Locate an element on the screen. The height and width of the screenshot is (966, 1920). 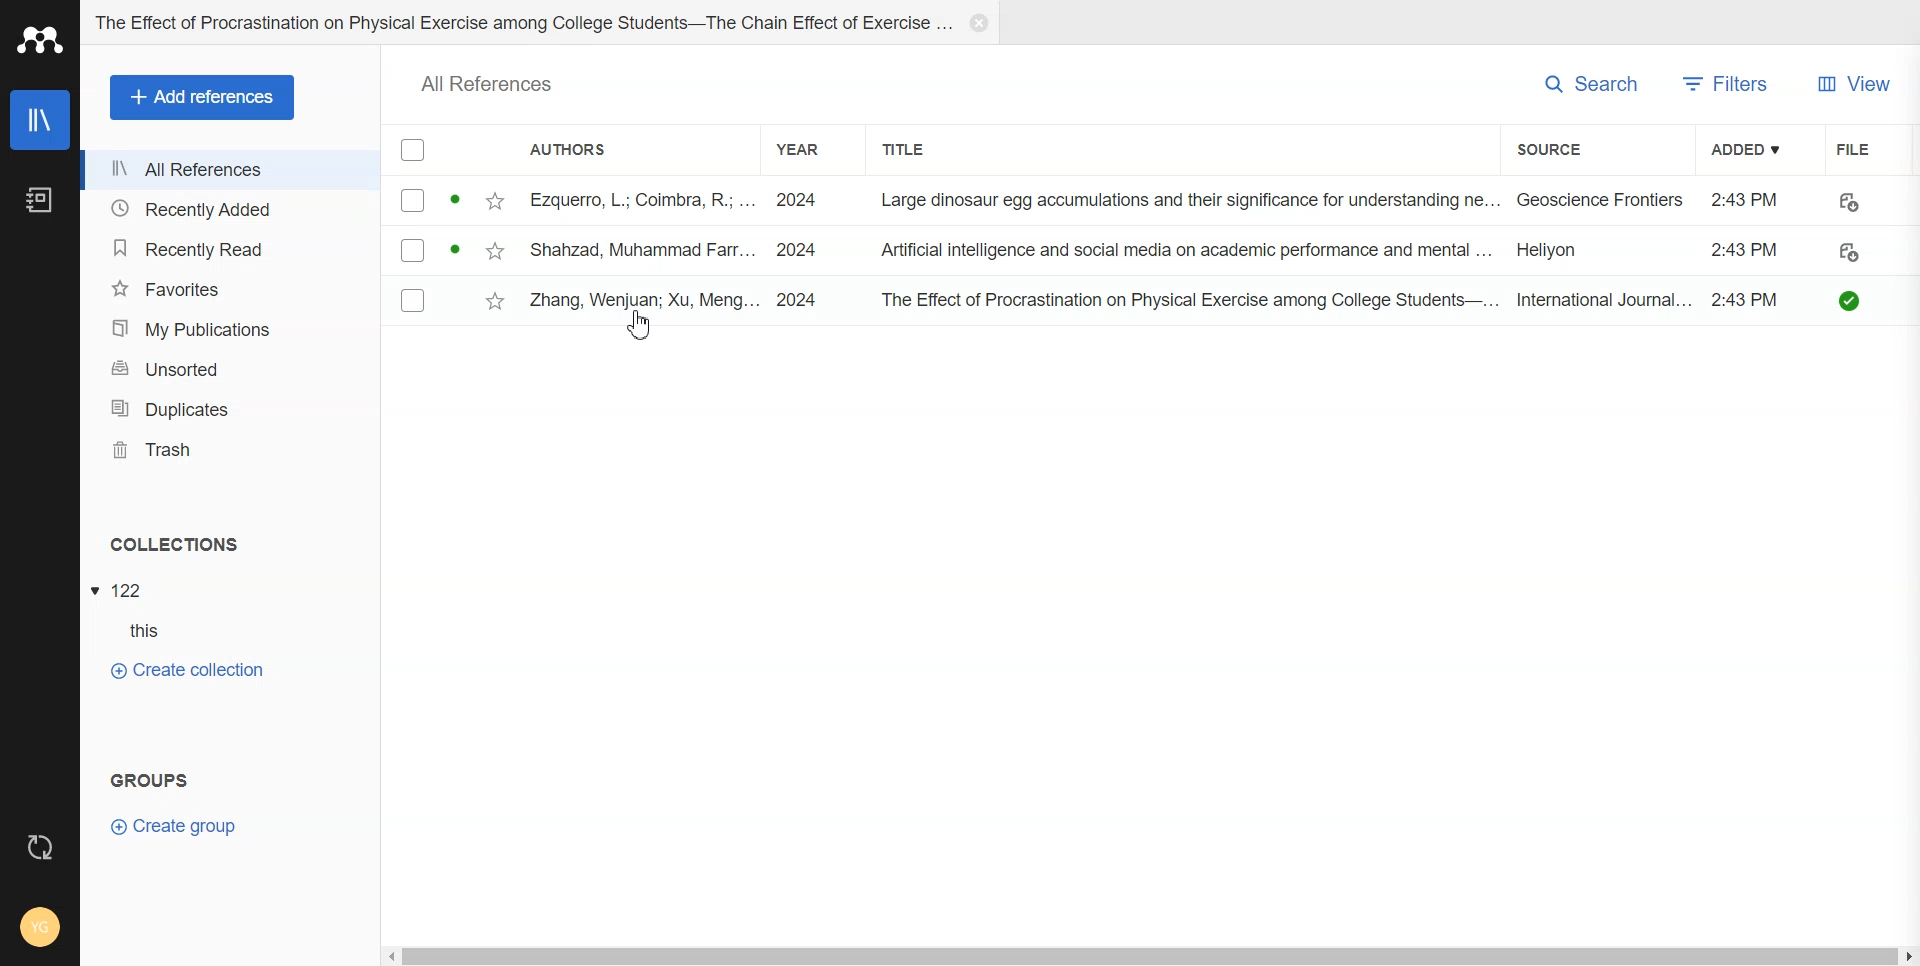
Library is located at coordinates (40, 120).